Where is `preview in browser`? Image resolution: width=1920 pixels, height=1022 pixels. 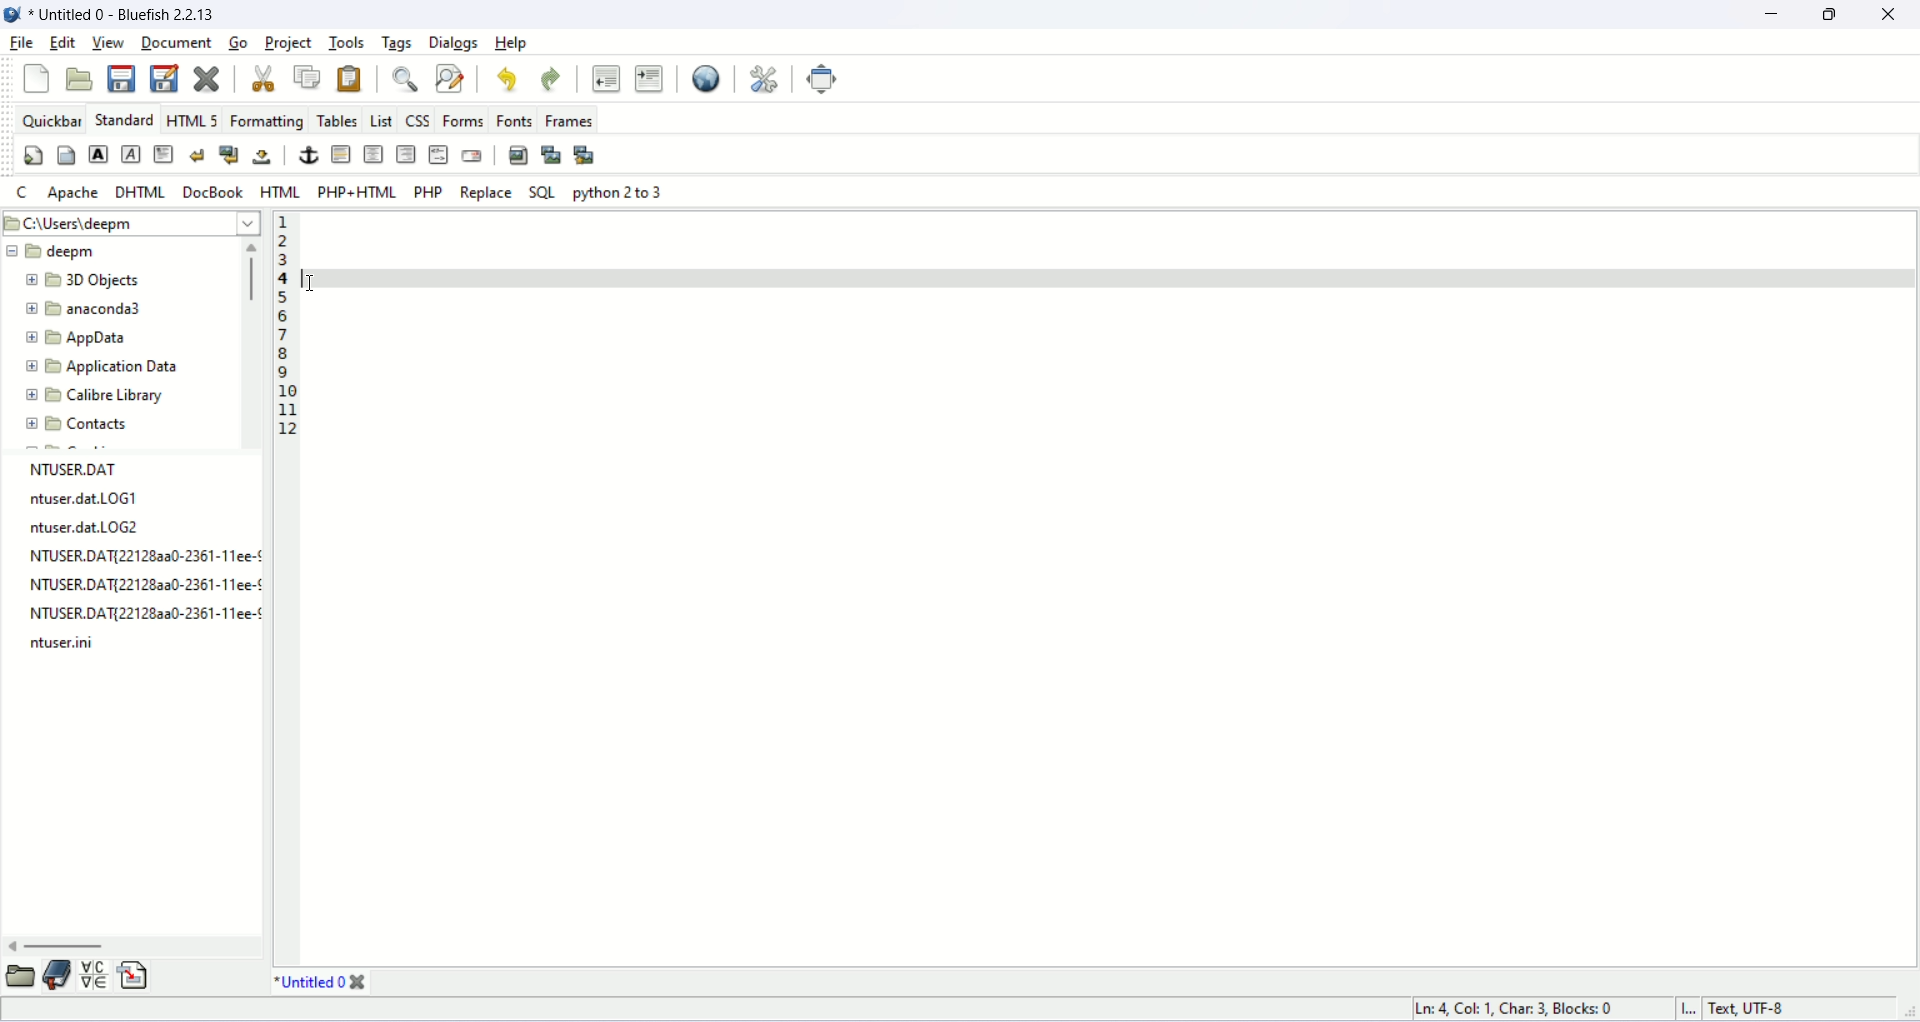
preview in browser is located at coordinates (704, 77).